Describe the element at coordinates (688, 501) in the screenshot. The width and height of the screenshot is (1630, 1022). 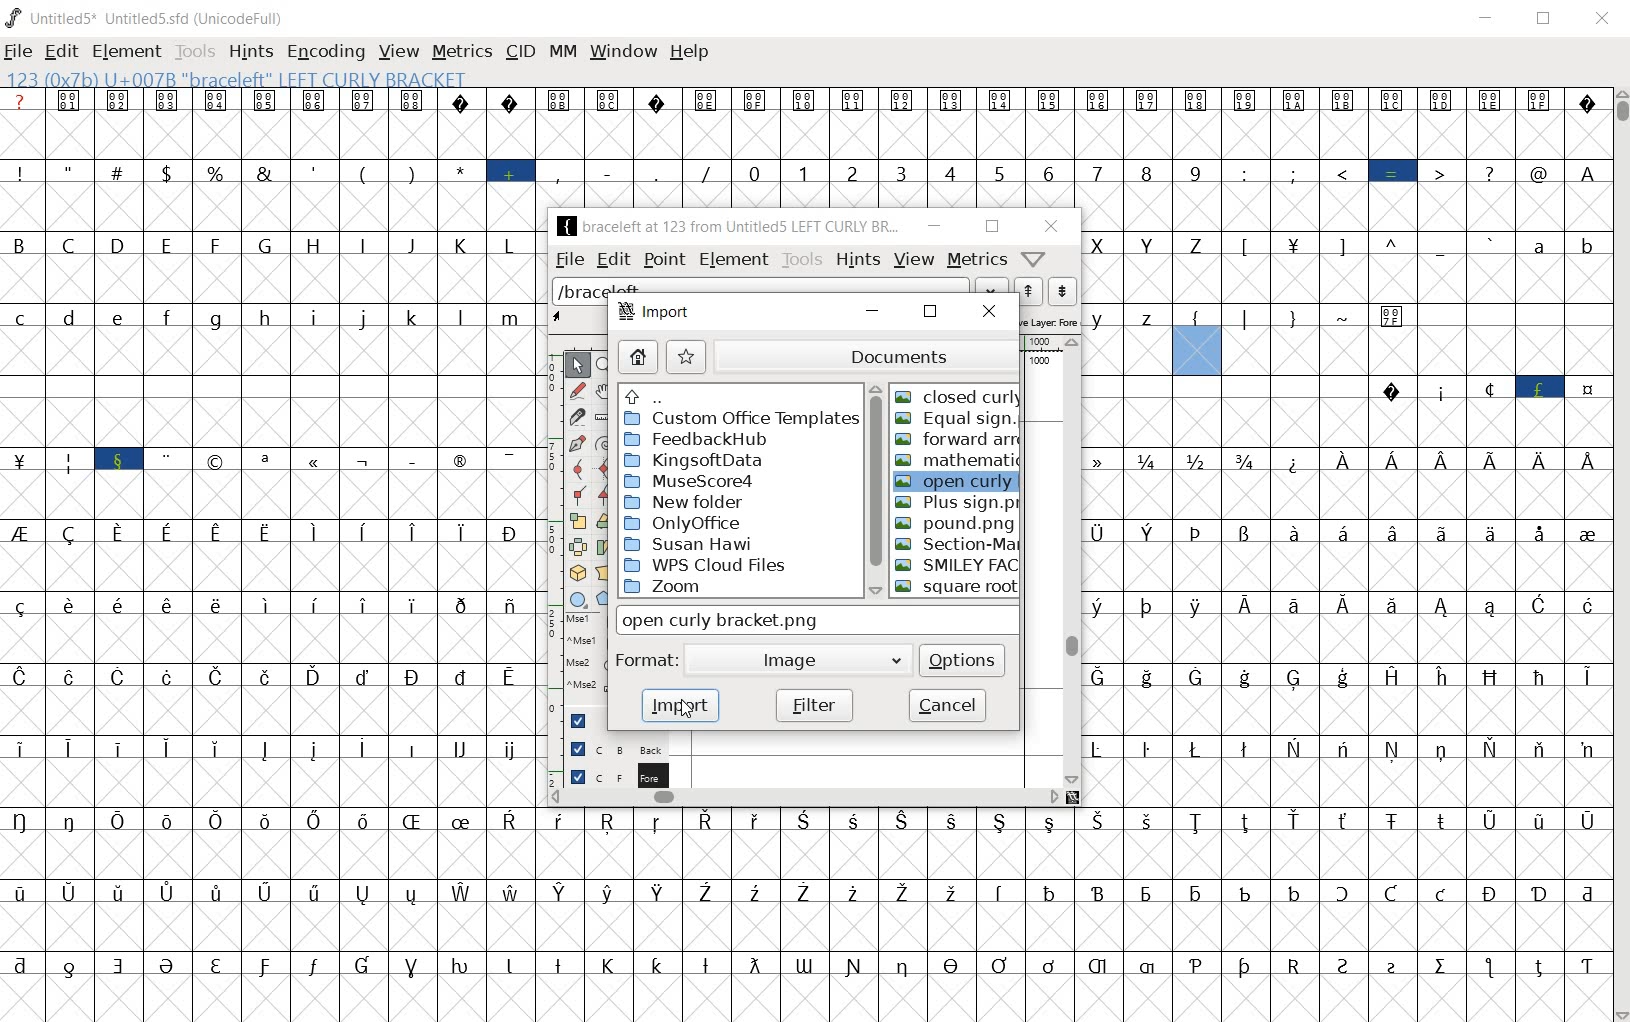
I see `New Folder` at that location.